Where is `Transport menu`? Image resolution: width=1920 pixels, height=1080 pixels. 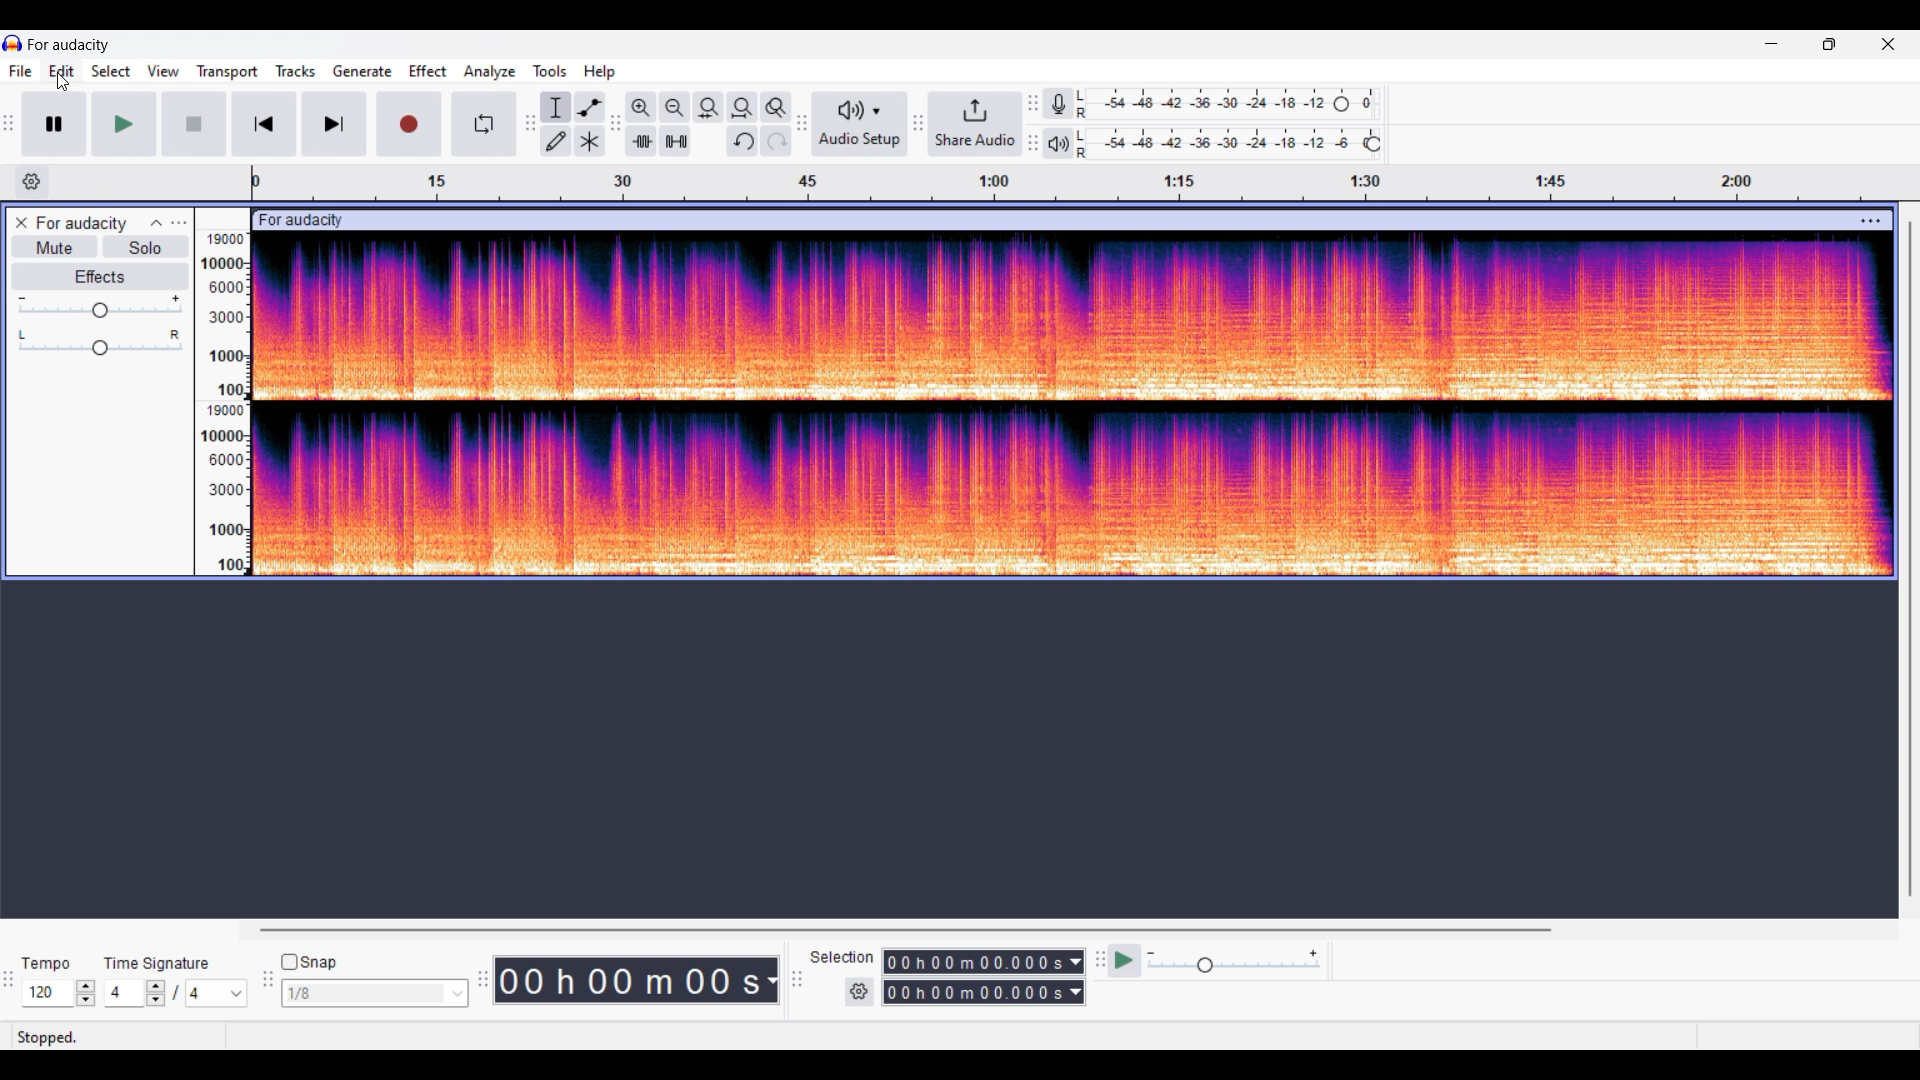
Transport menu is located at coordinates (228, 73).